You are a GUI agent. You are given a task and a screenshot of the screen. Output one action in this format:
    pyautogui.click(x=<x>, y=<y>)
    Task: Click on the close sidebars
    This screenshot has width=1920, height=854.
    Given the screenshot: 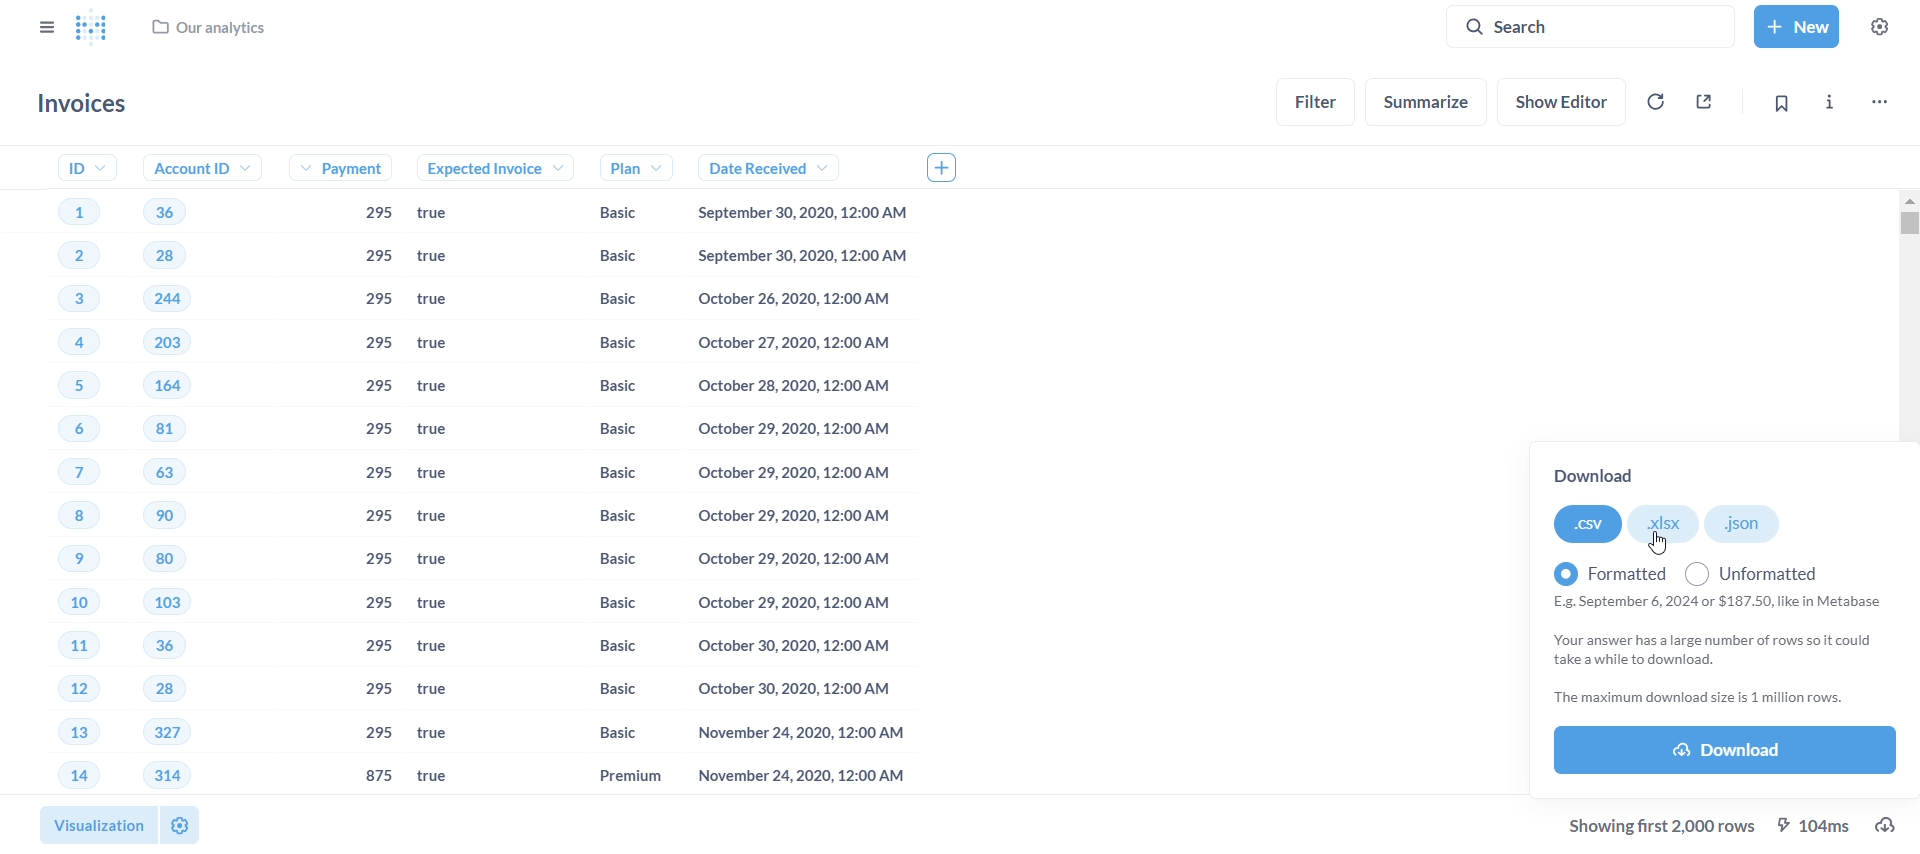 What is the action you would take?
    pyautogui.click(x=44, y=25)
    